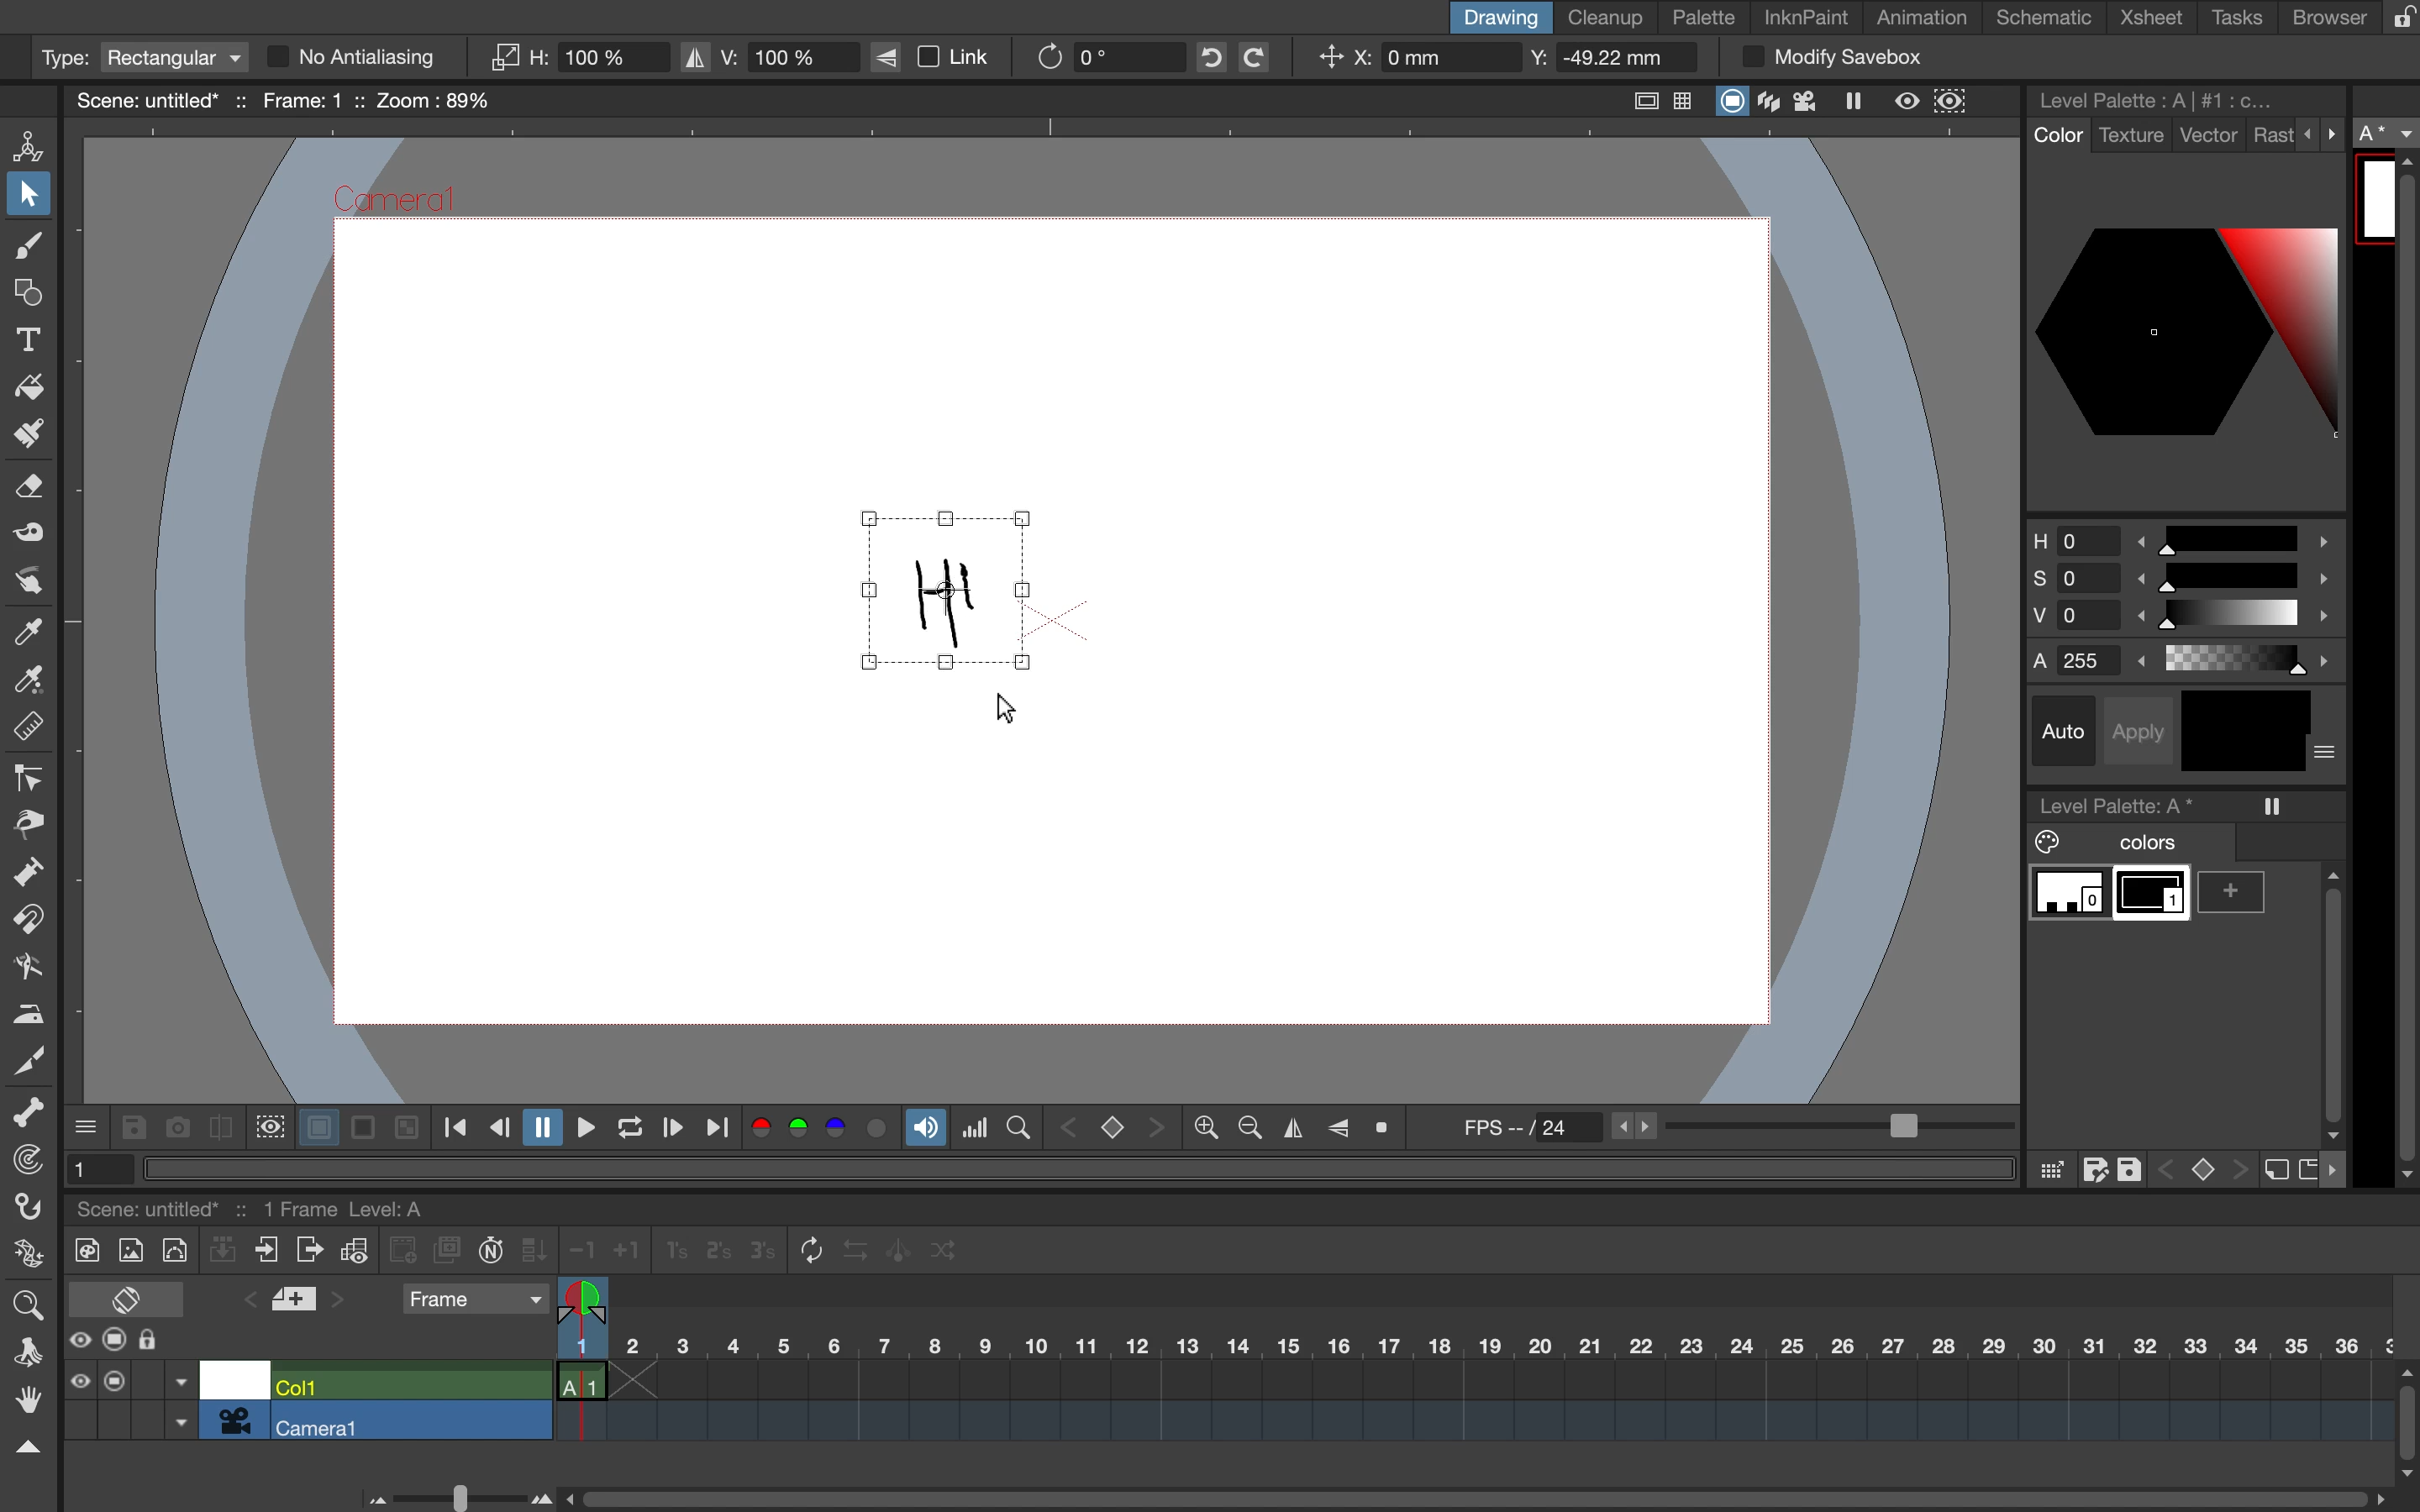 Image resolution: width=2420 pixels, height=1512 pixels. What do you see at coordinates (174, 1248) in the screenshot?
I see `new vector level` at bounding box center [174, 1248].